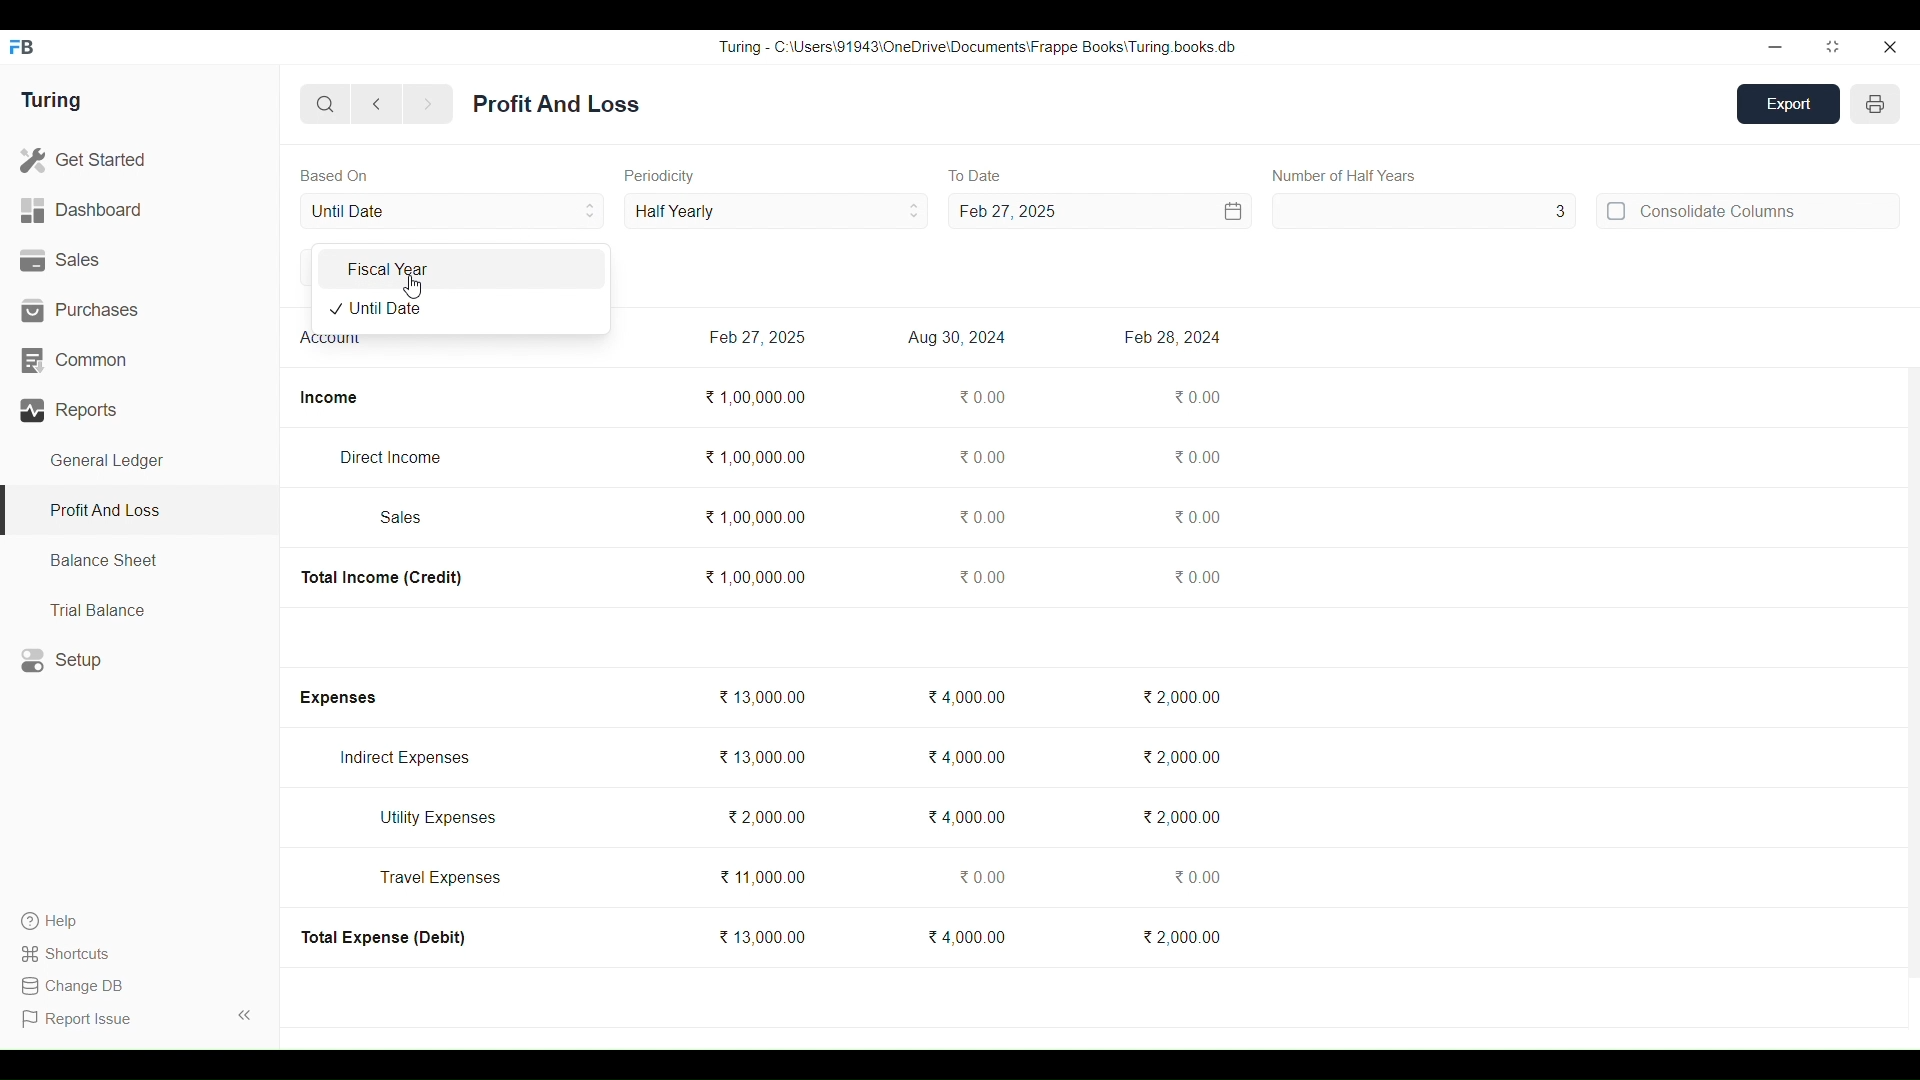 Image resolution: width=1920 pixels, height=1080 pixels. I want to click on Trial Balance, so click(140, 609).